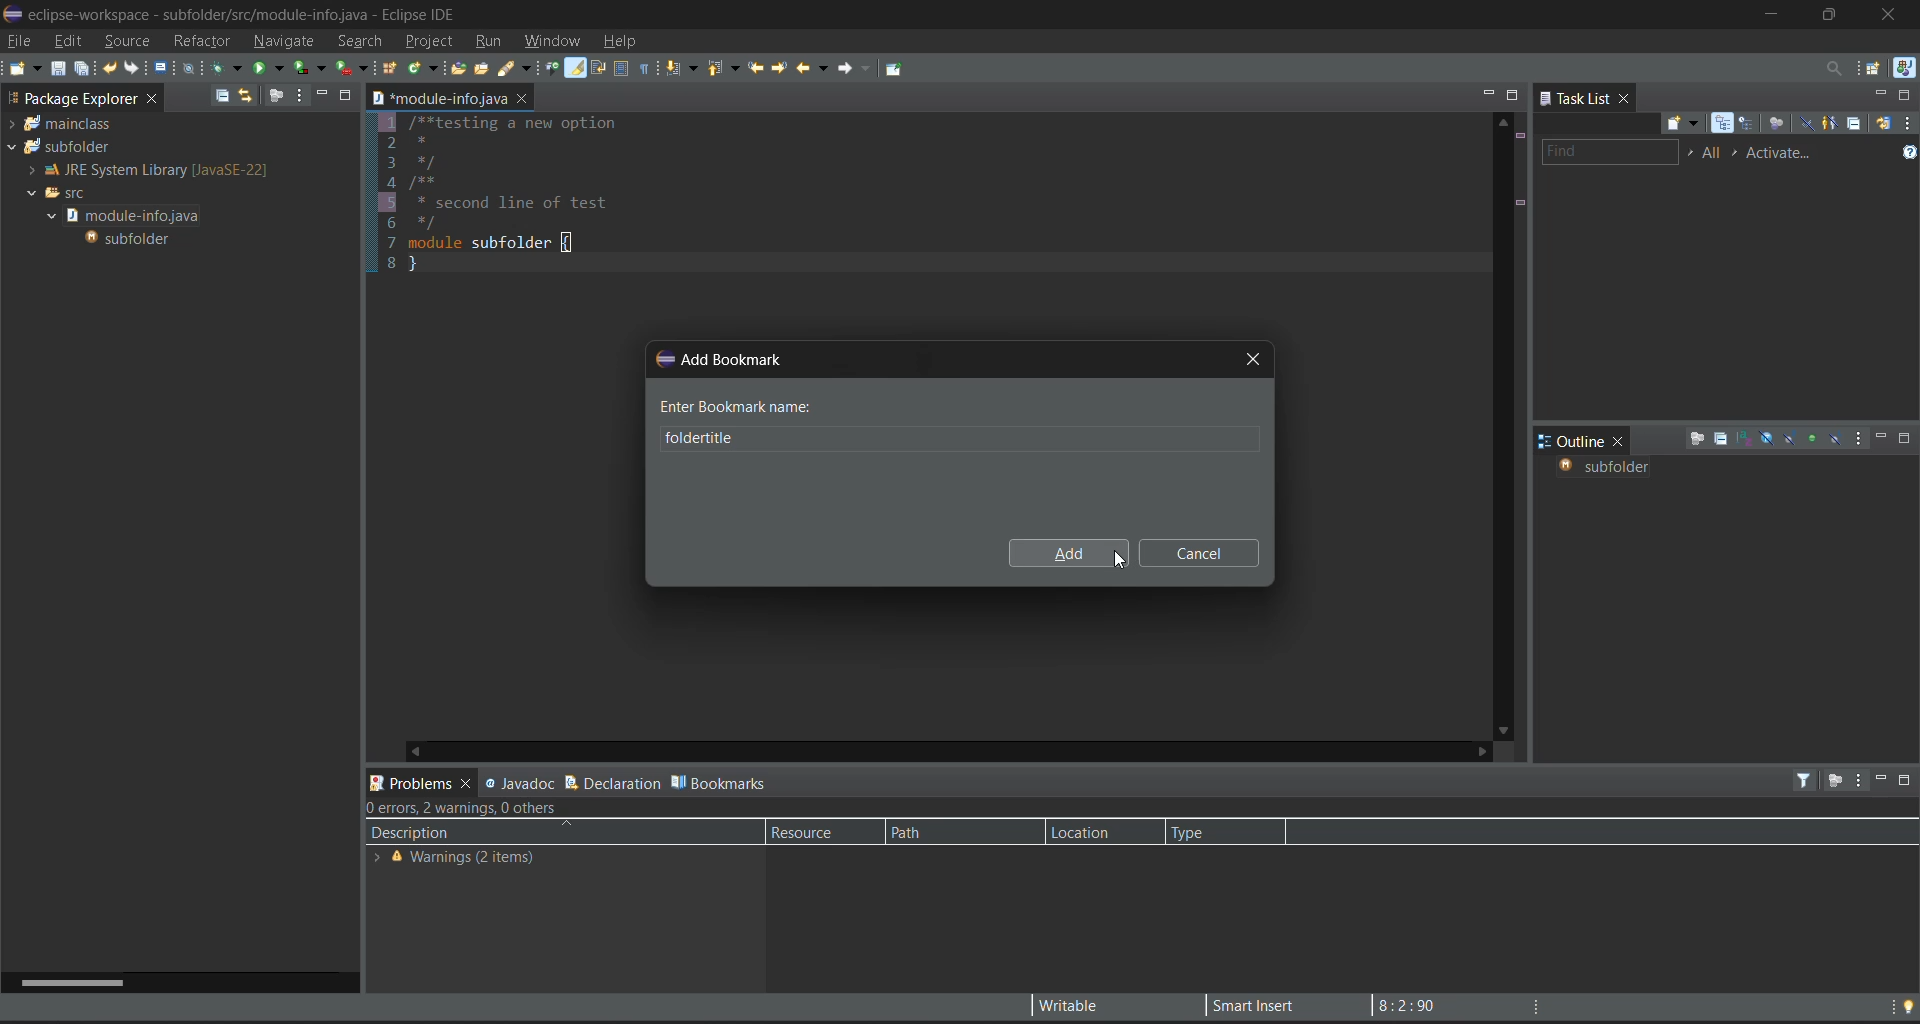 Image resolution: width=1920 pixels, height=1024 pixels. What do you see at coordinates (226, 69) in the screenshot?
I see `debug` at bounding box center [226, 69].